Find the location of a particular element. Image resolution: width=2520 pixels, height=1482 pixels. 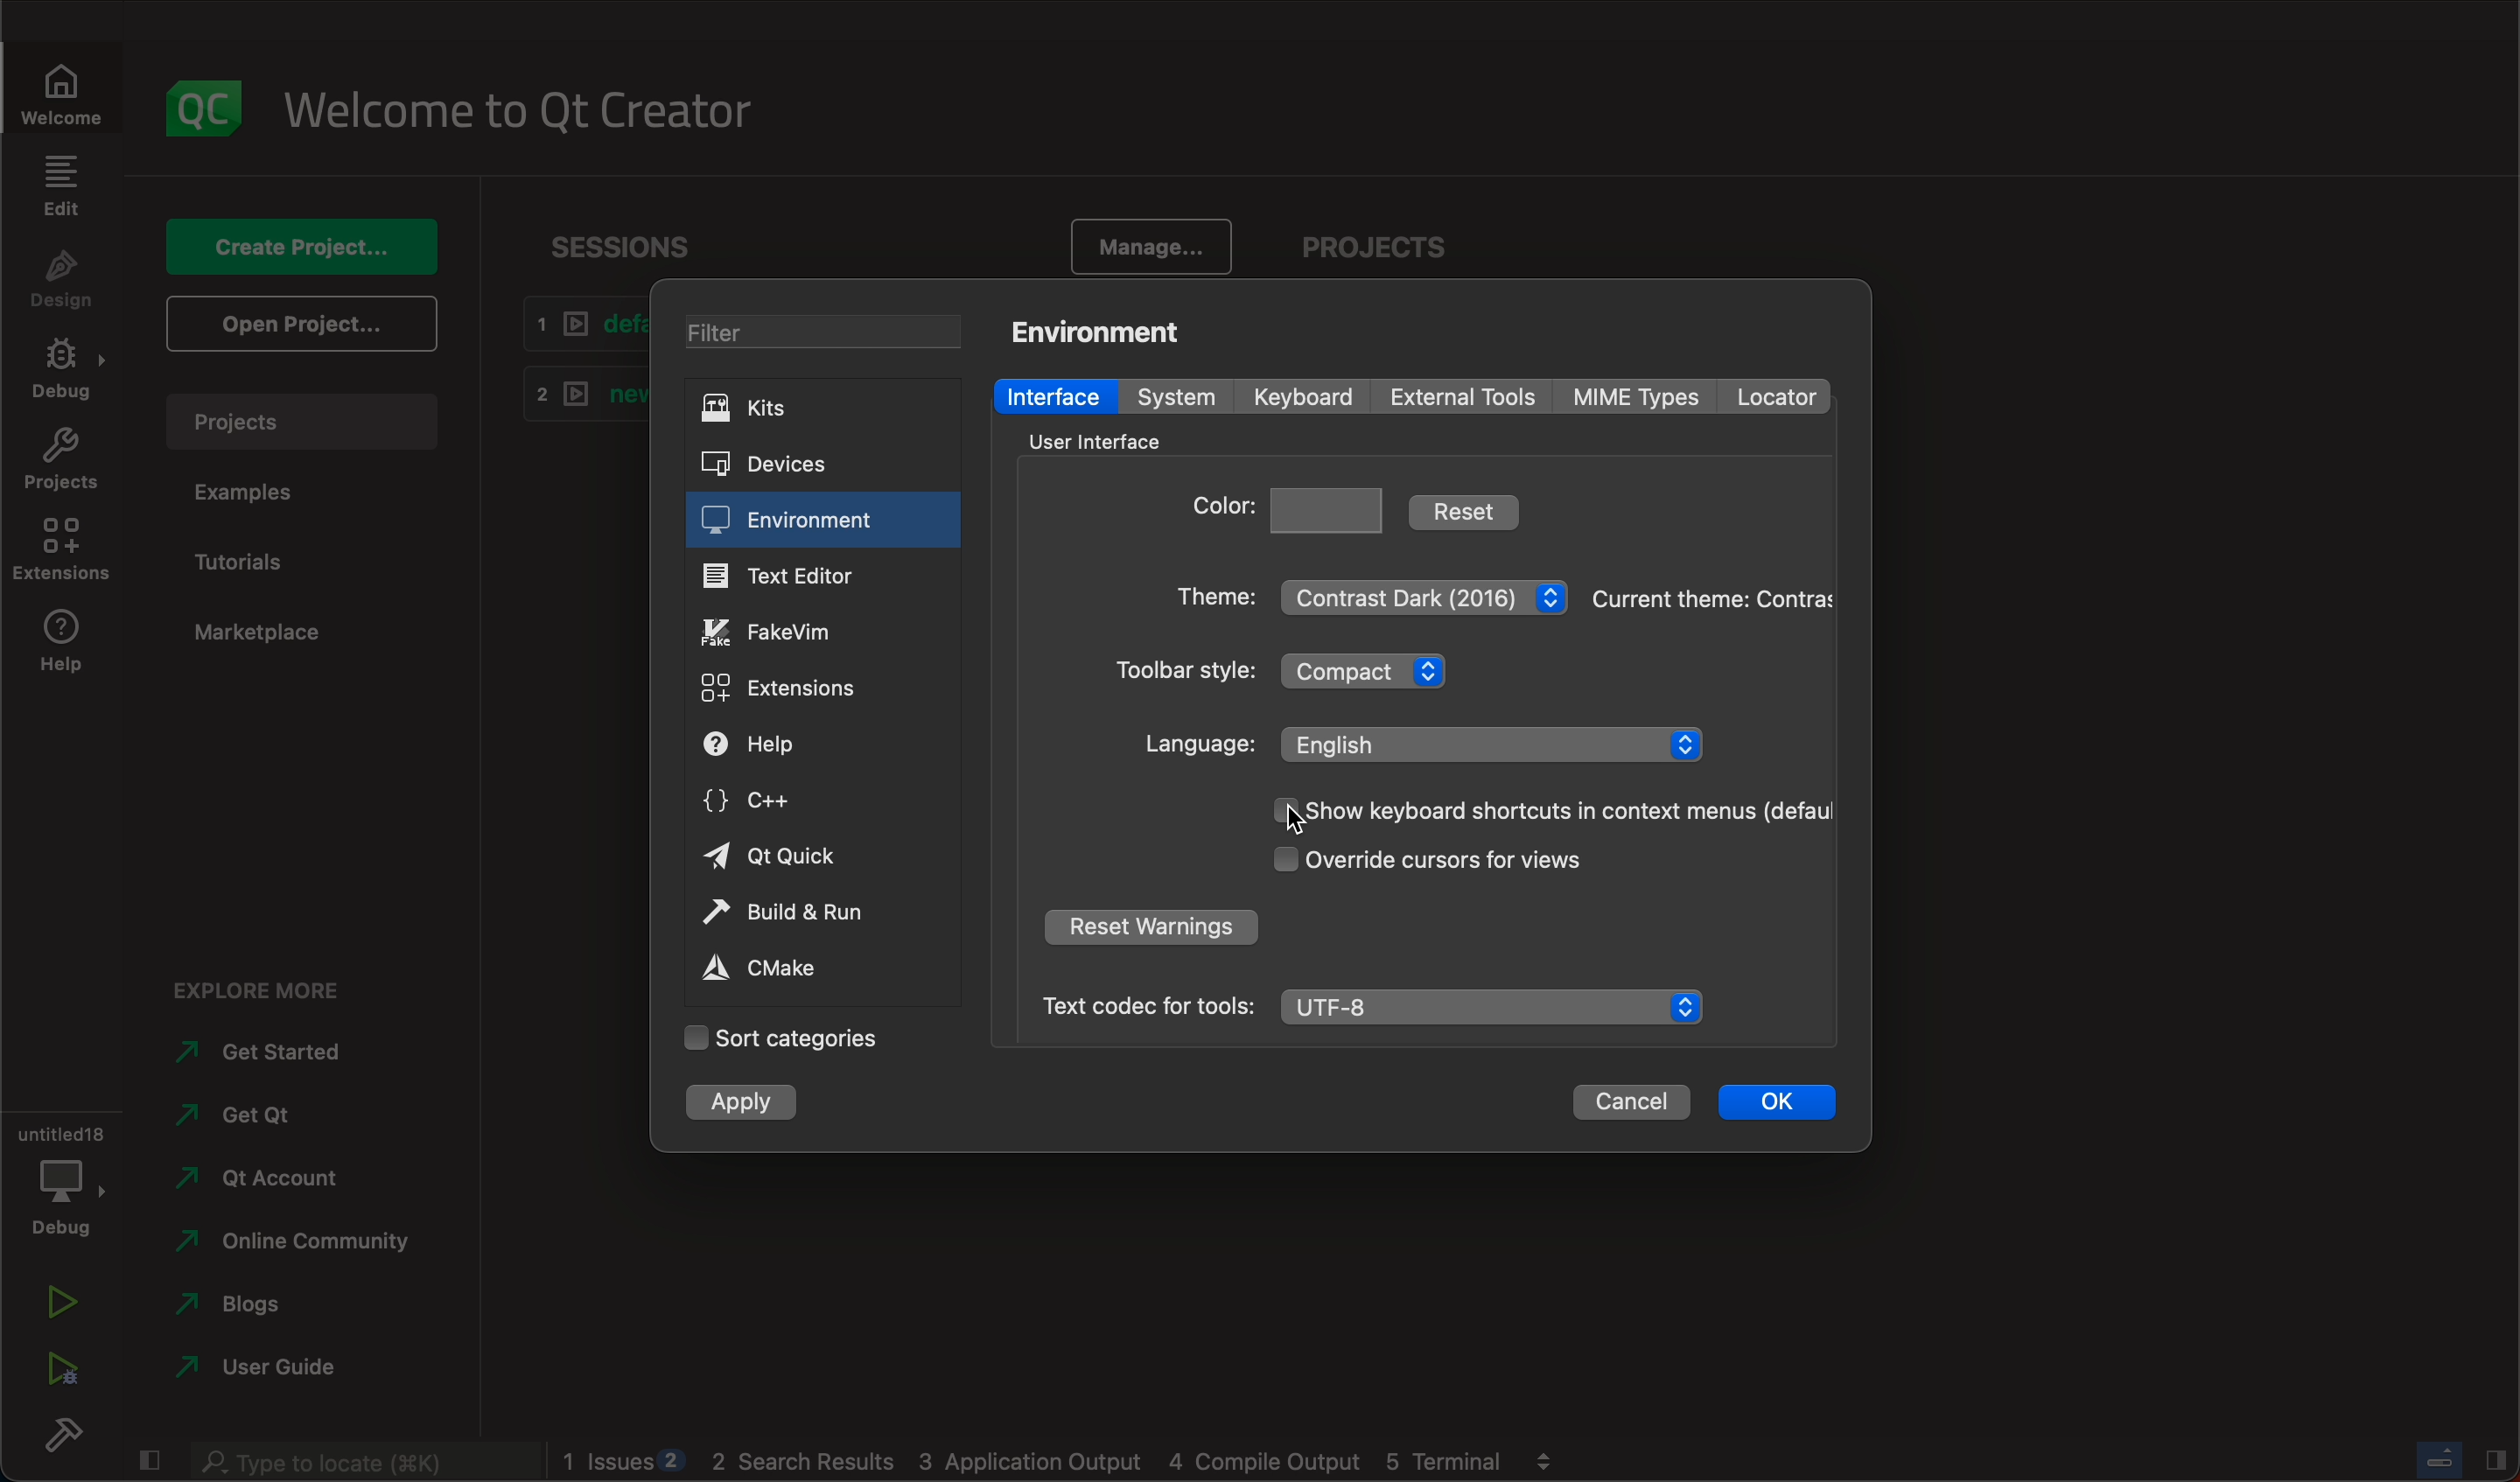

qt quick is located at coordinates (777, 859).